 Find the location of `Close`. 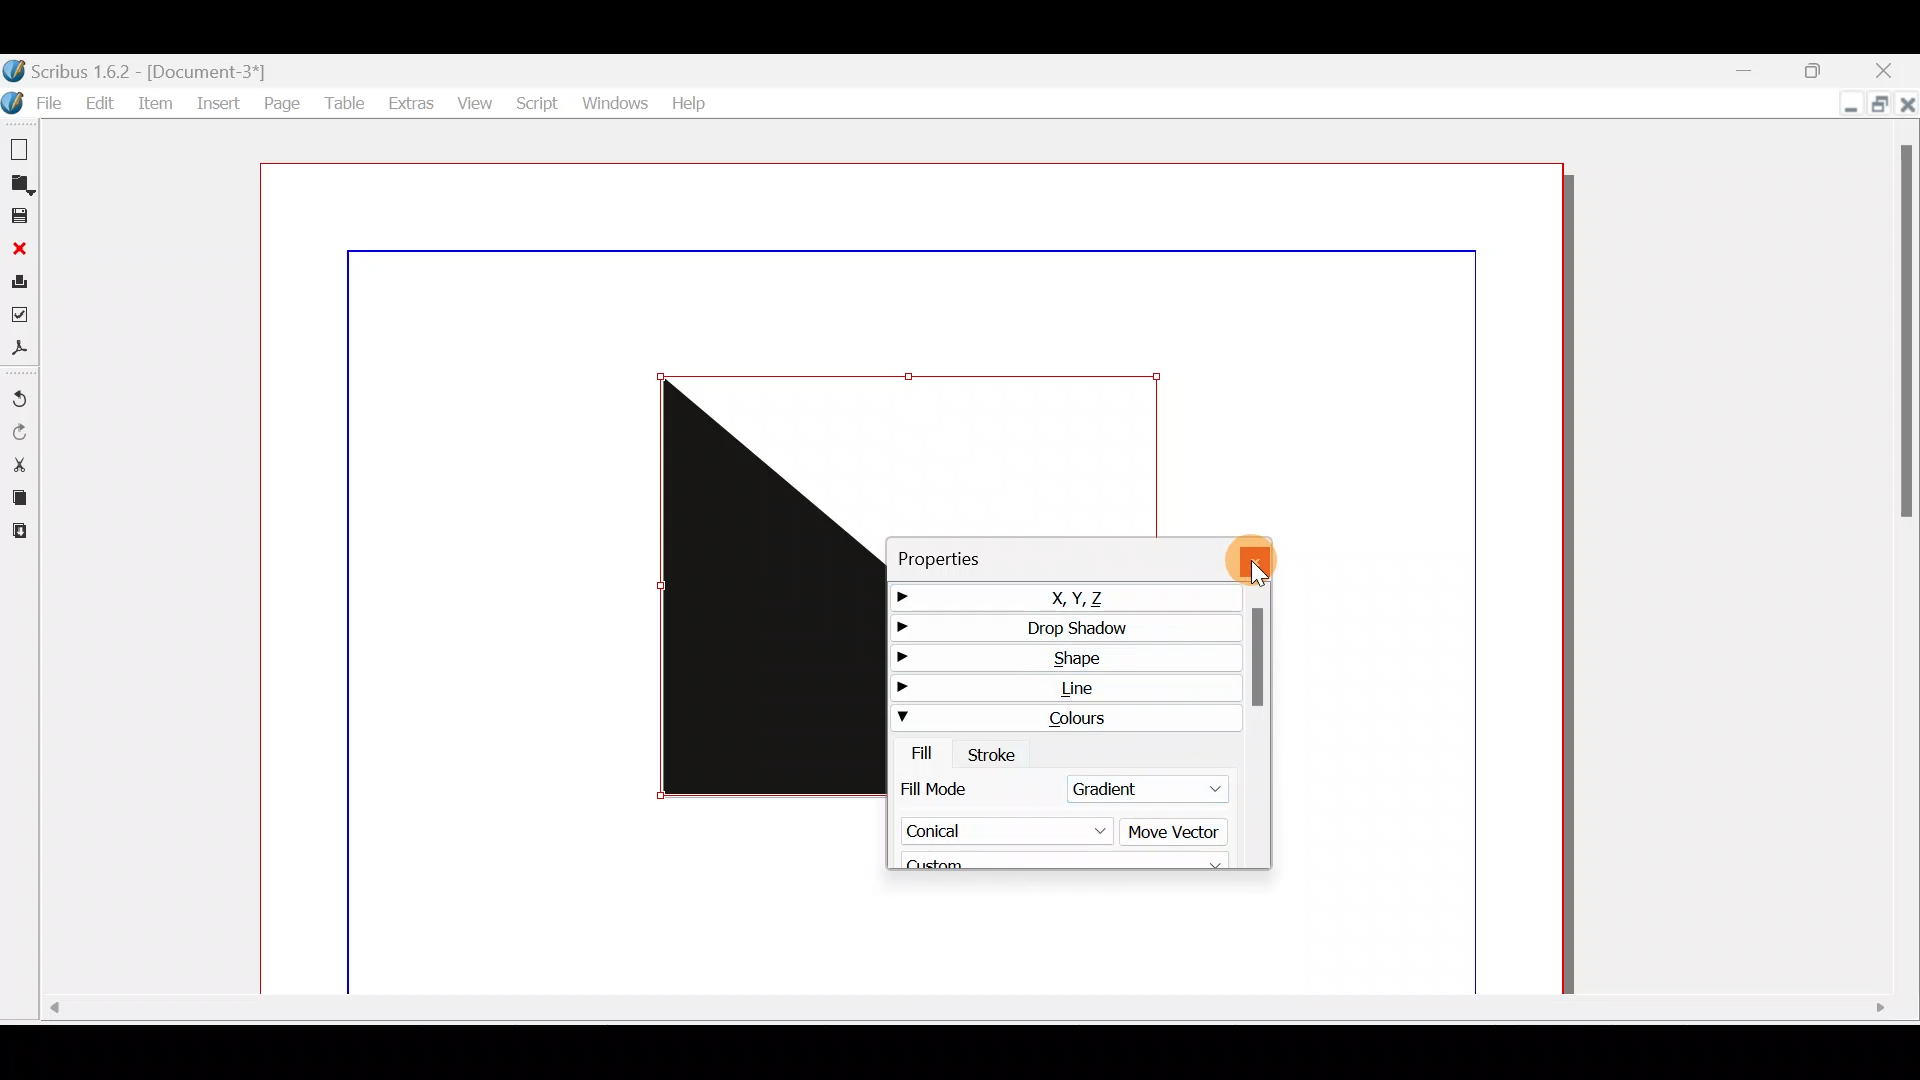

Close is located at coordinates (1894, 72).